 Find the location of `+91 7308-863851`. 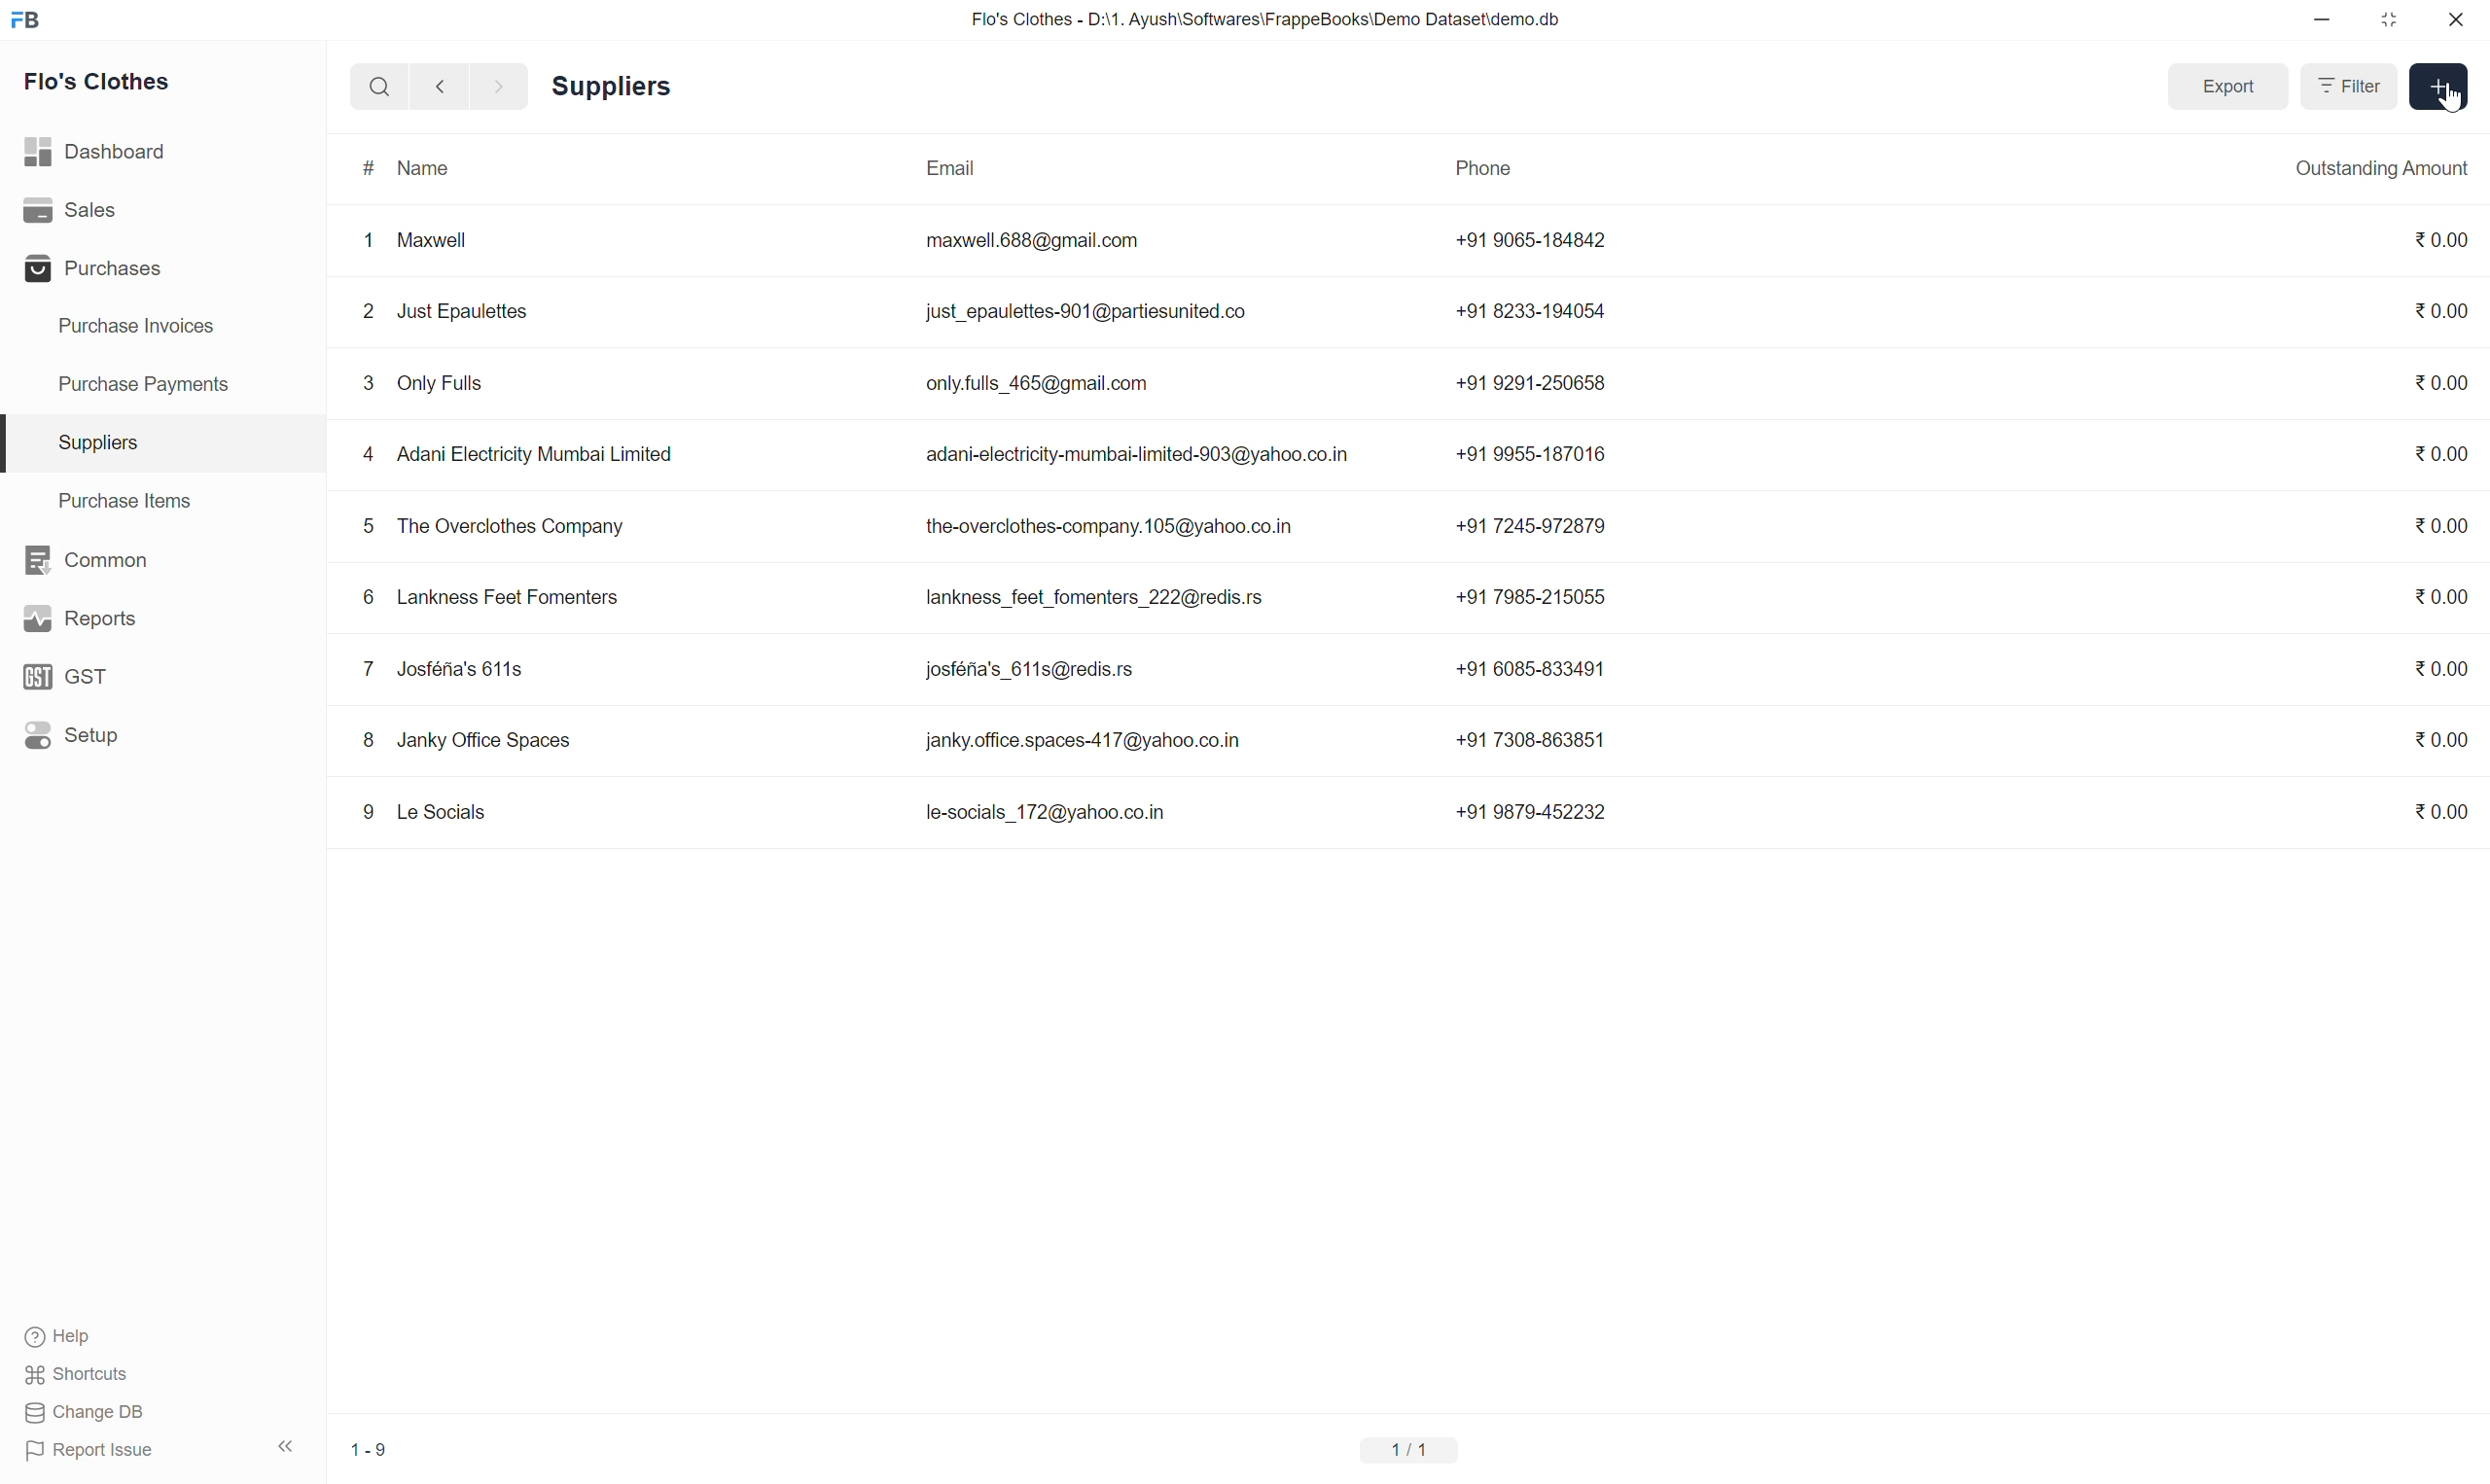

+91 7308-863851 is located at coordinates (1533, 738).